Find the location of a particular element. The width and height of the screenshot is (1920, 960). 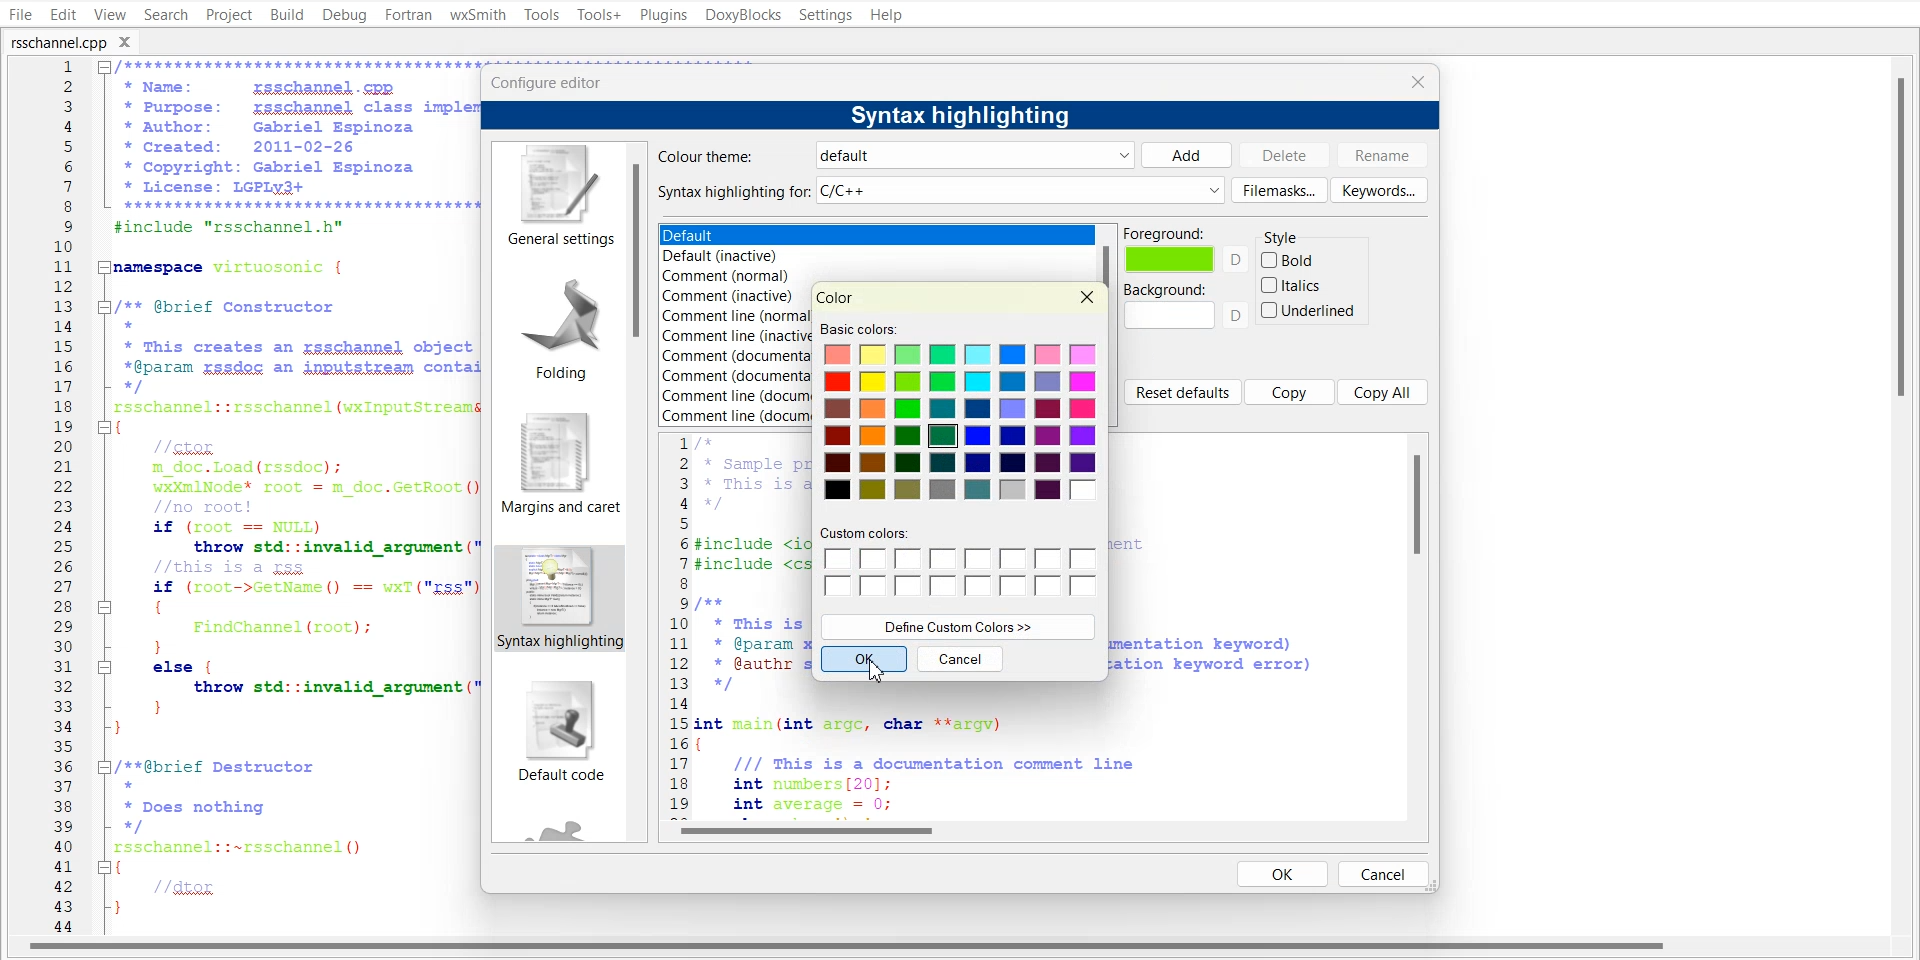

DoxyBlocks is located at coordinates (742, 15).